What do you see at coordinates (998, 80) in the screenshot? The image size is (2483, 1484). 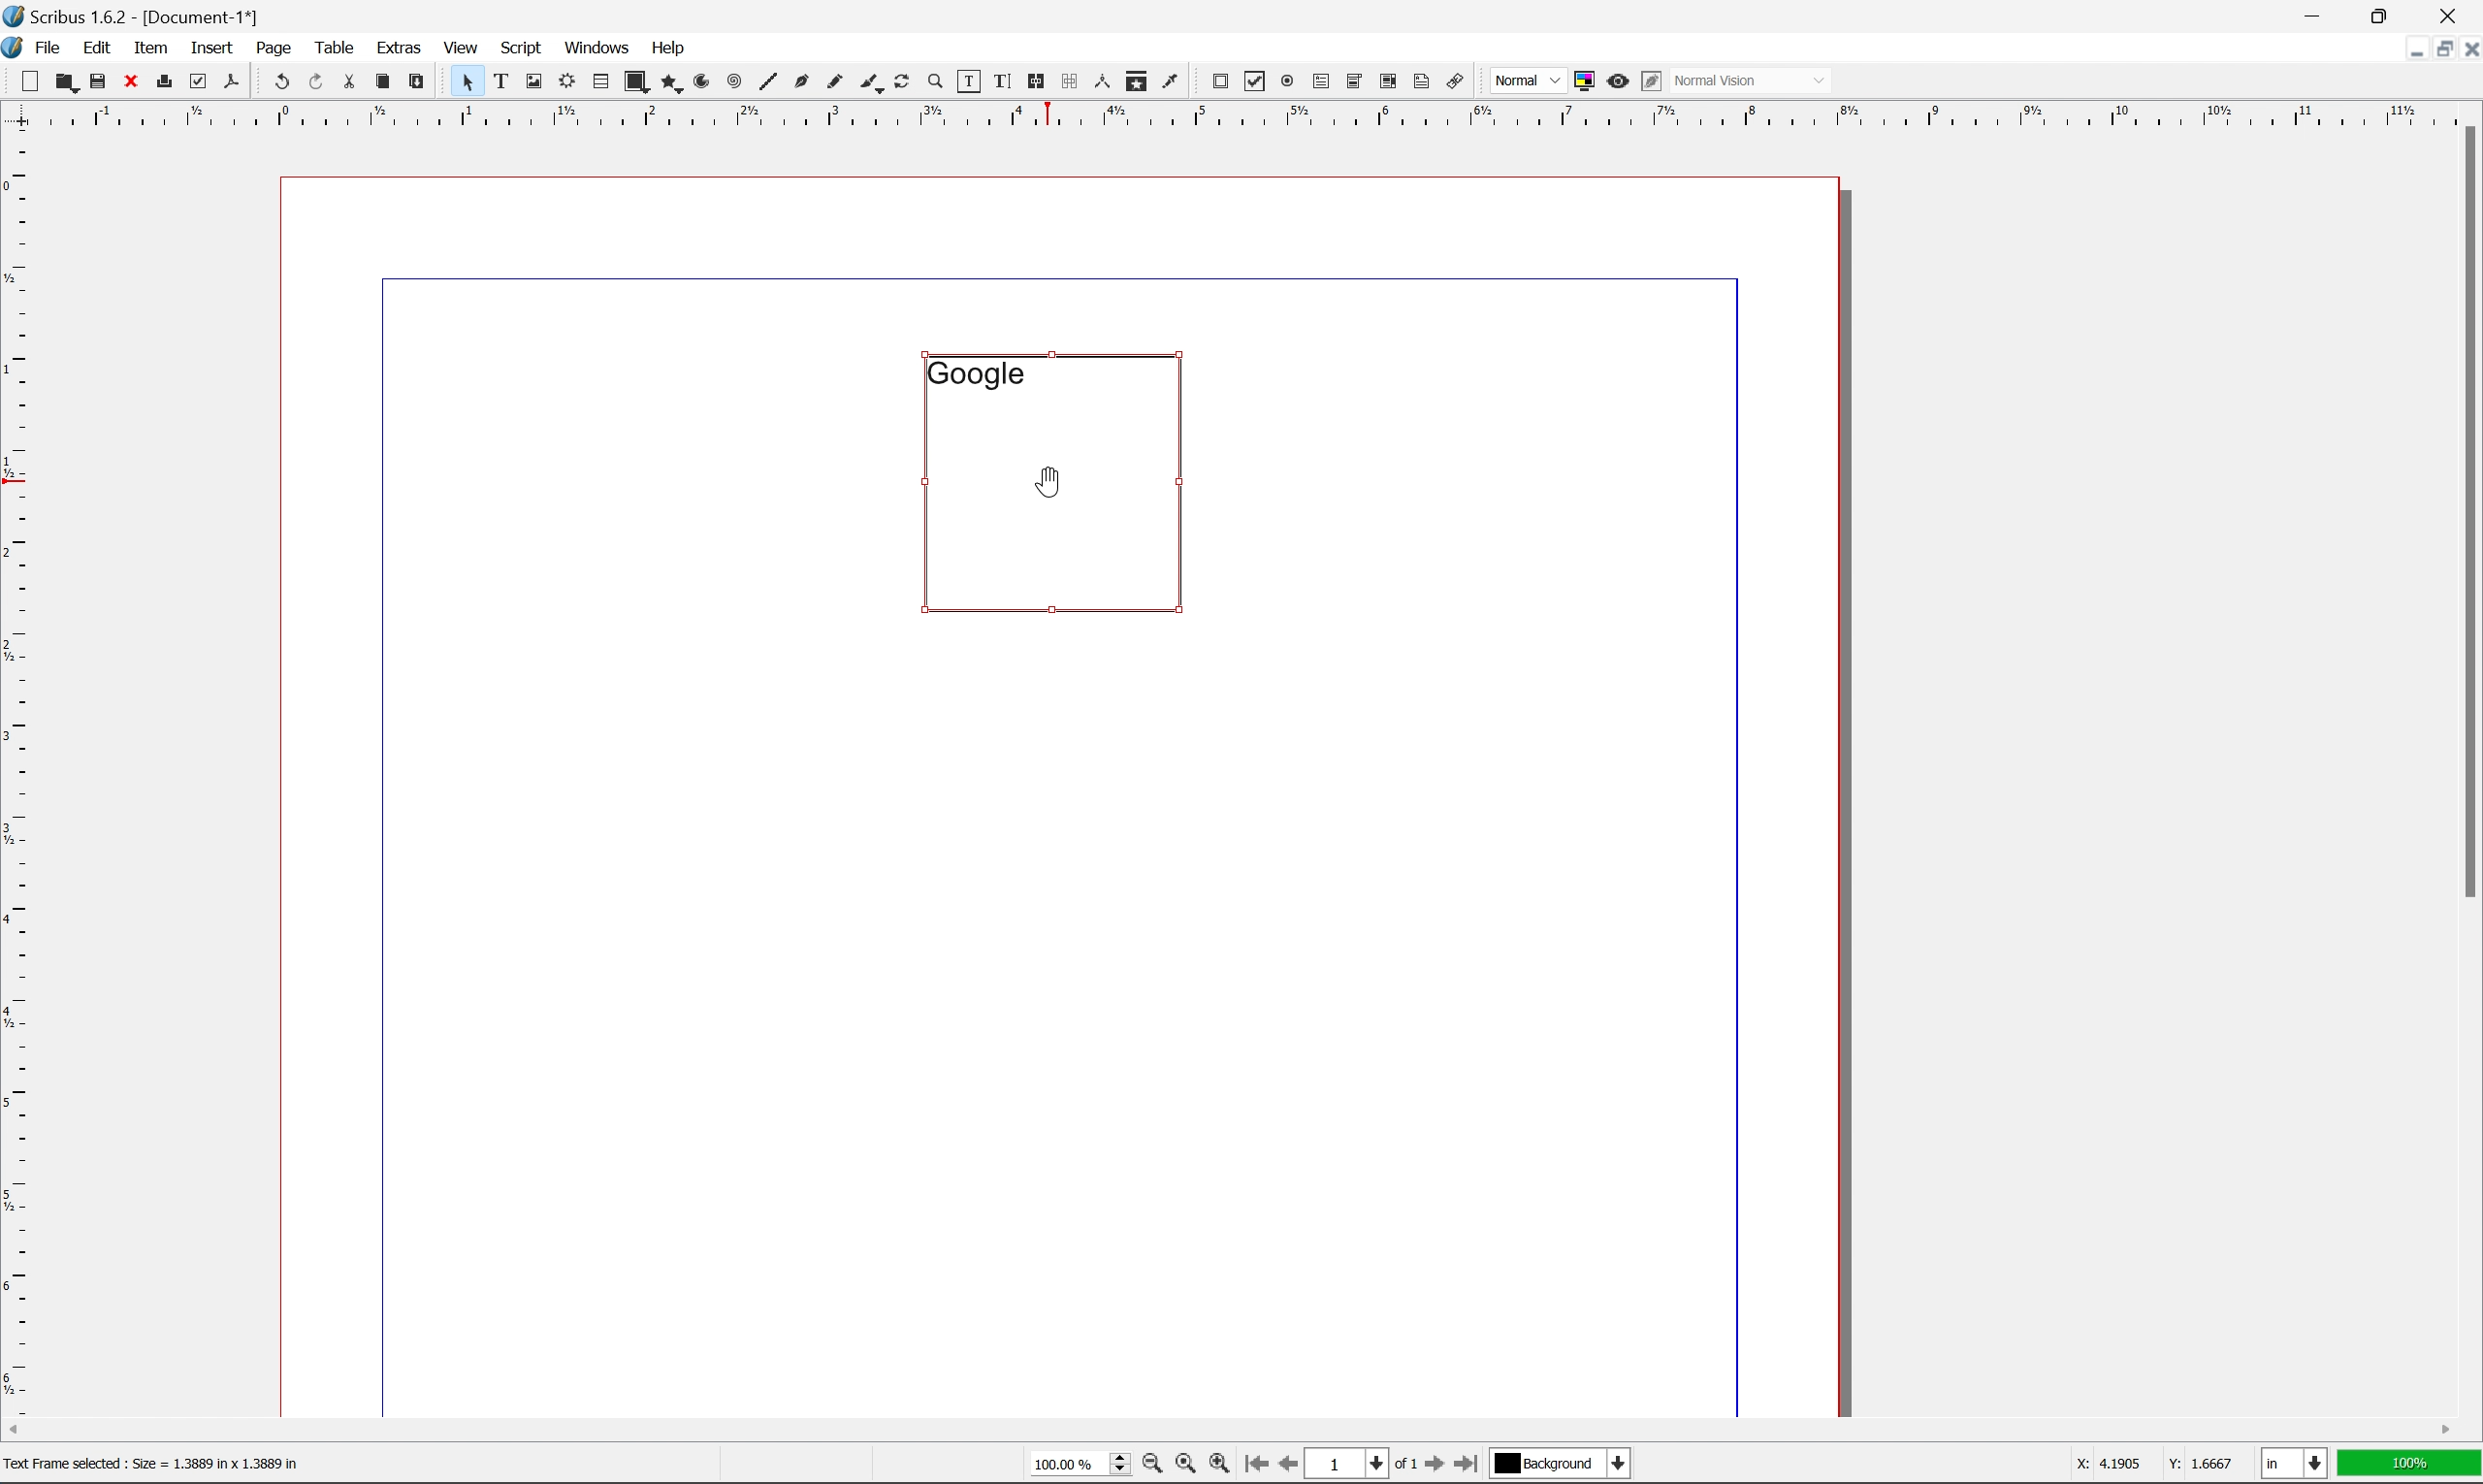 I see `edit text with story editor` at bounding box center [998, 80].